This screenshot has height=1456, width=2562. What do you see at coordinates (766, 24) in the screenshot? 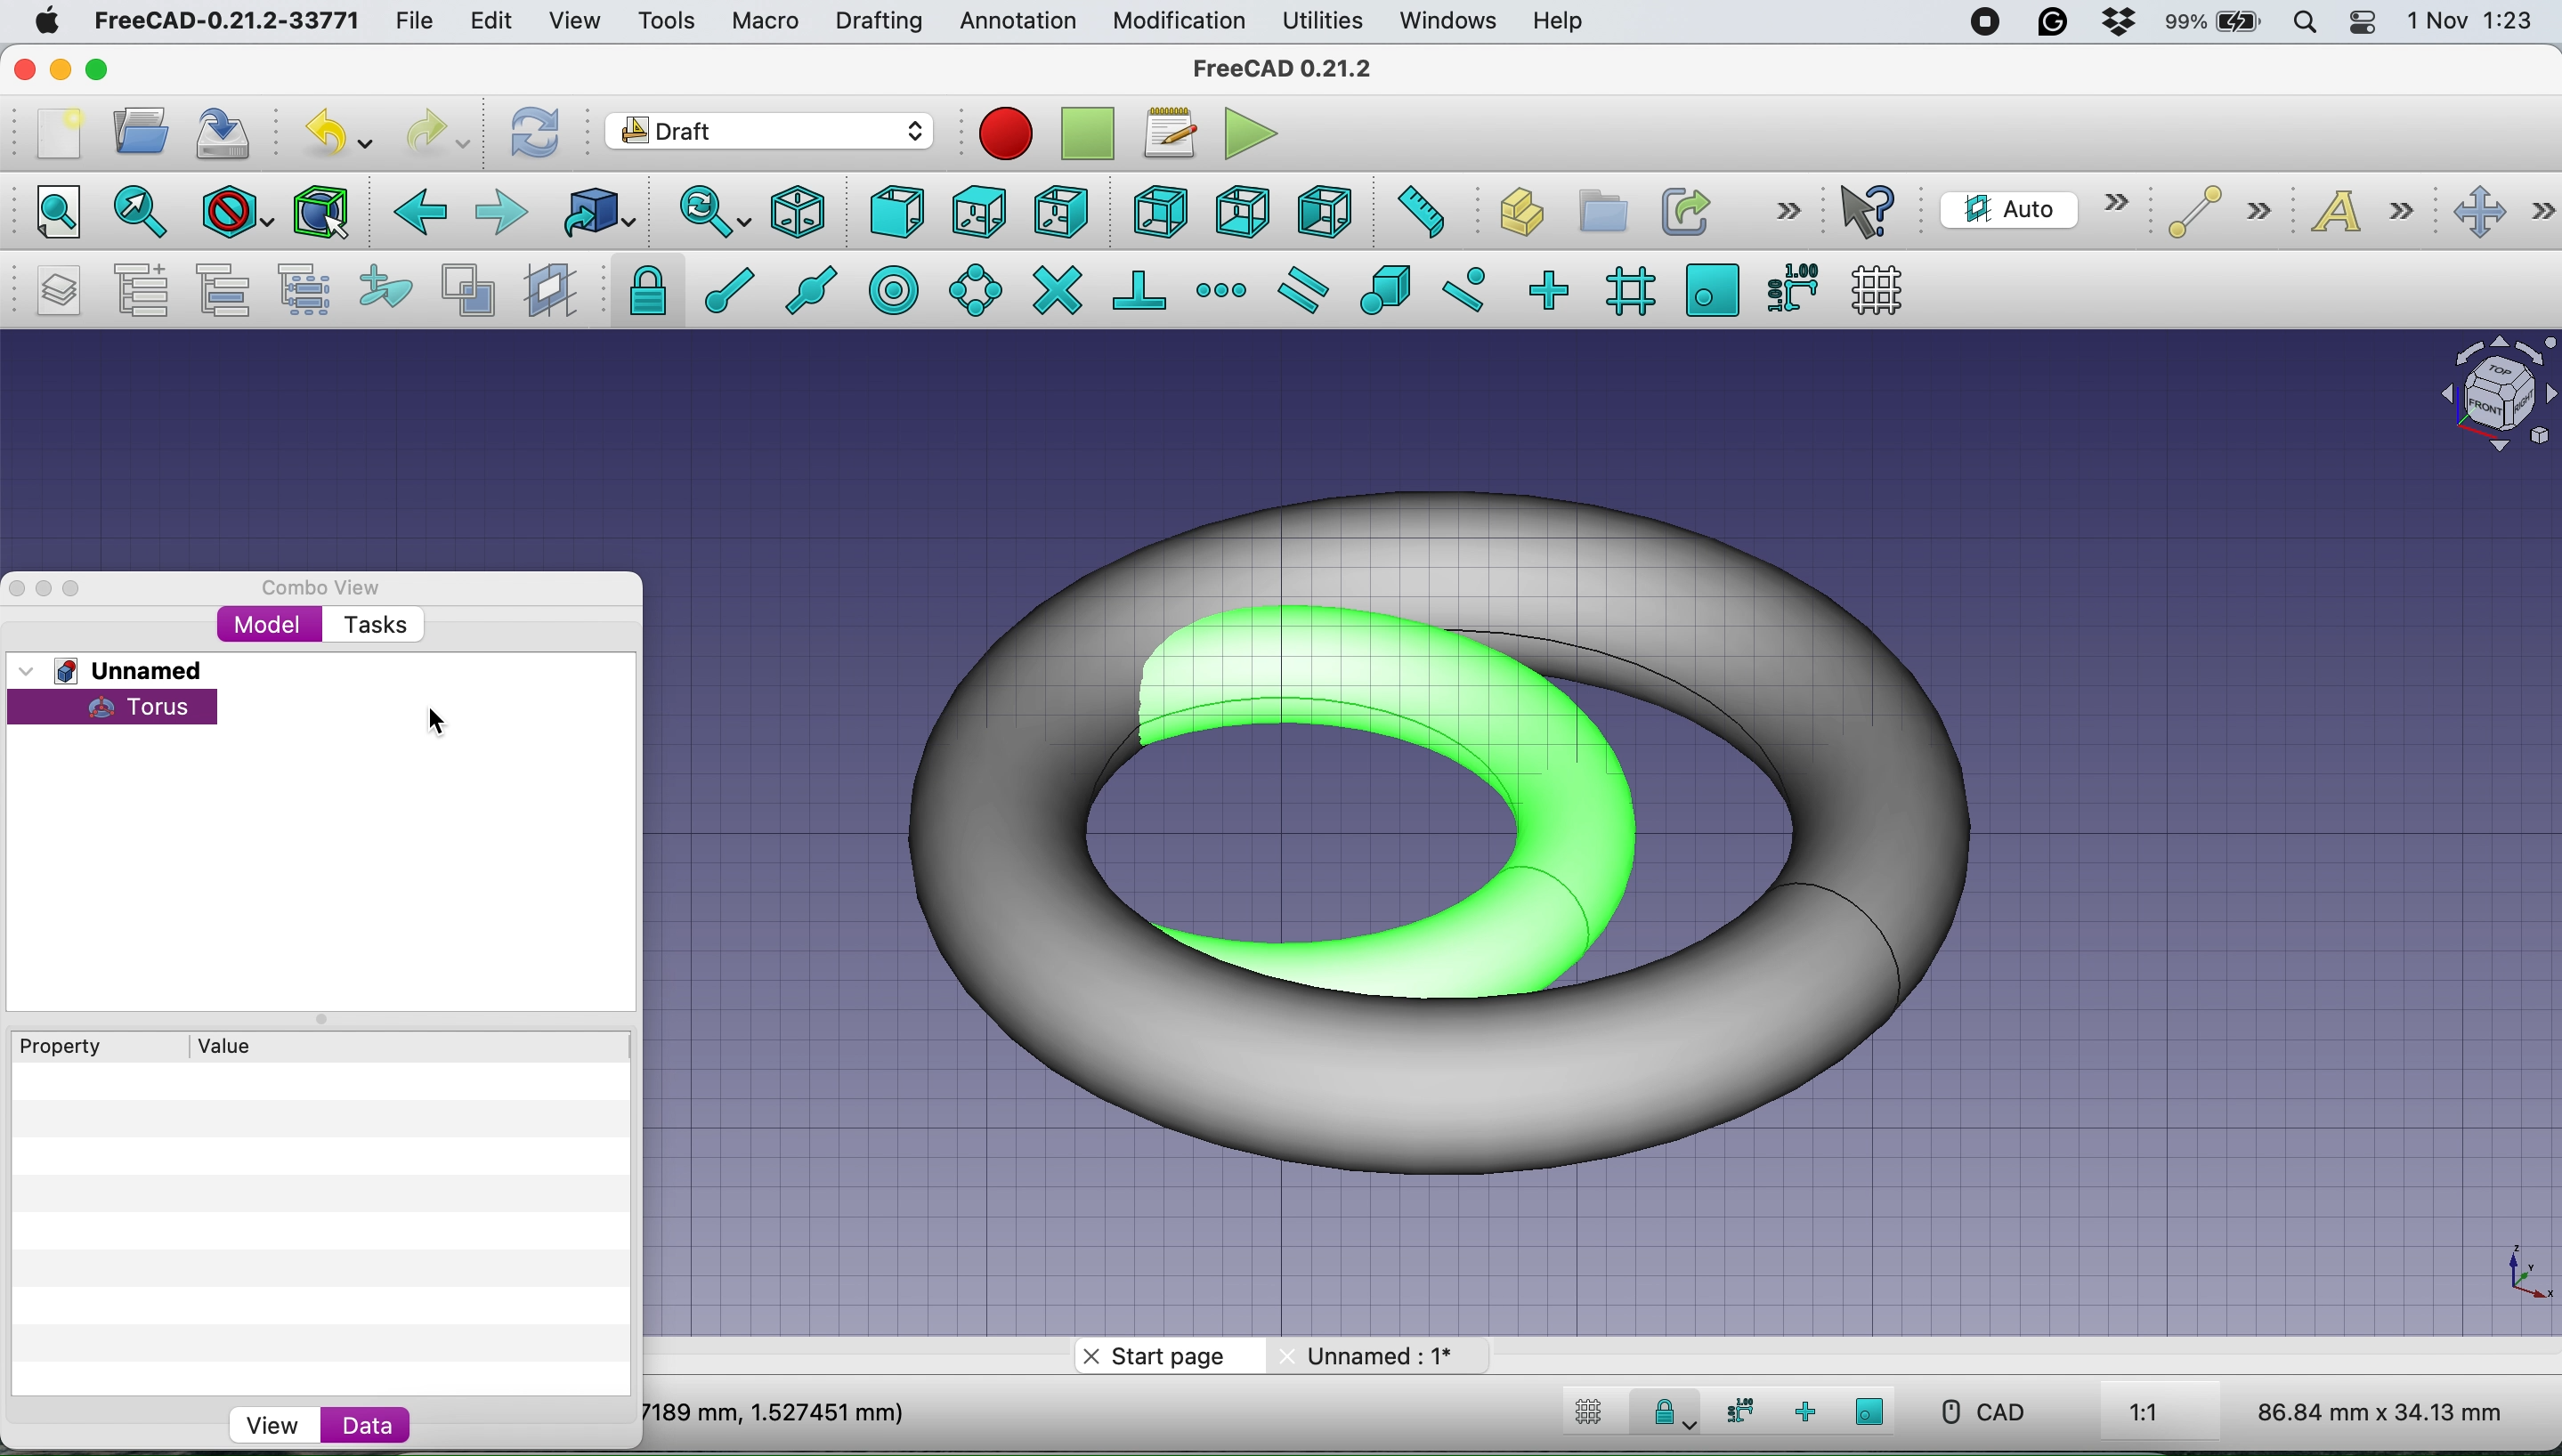
I see `macro` at bounding box center [766, 24].